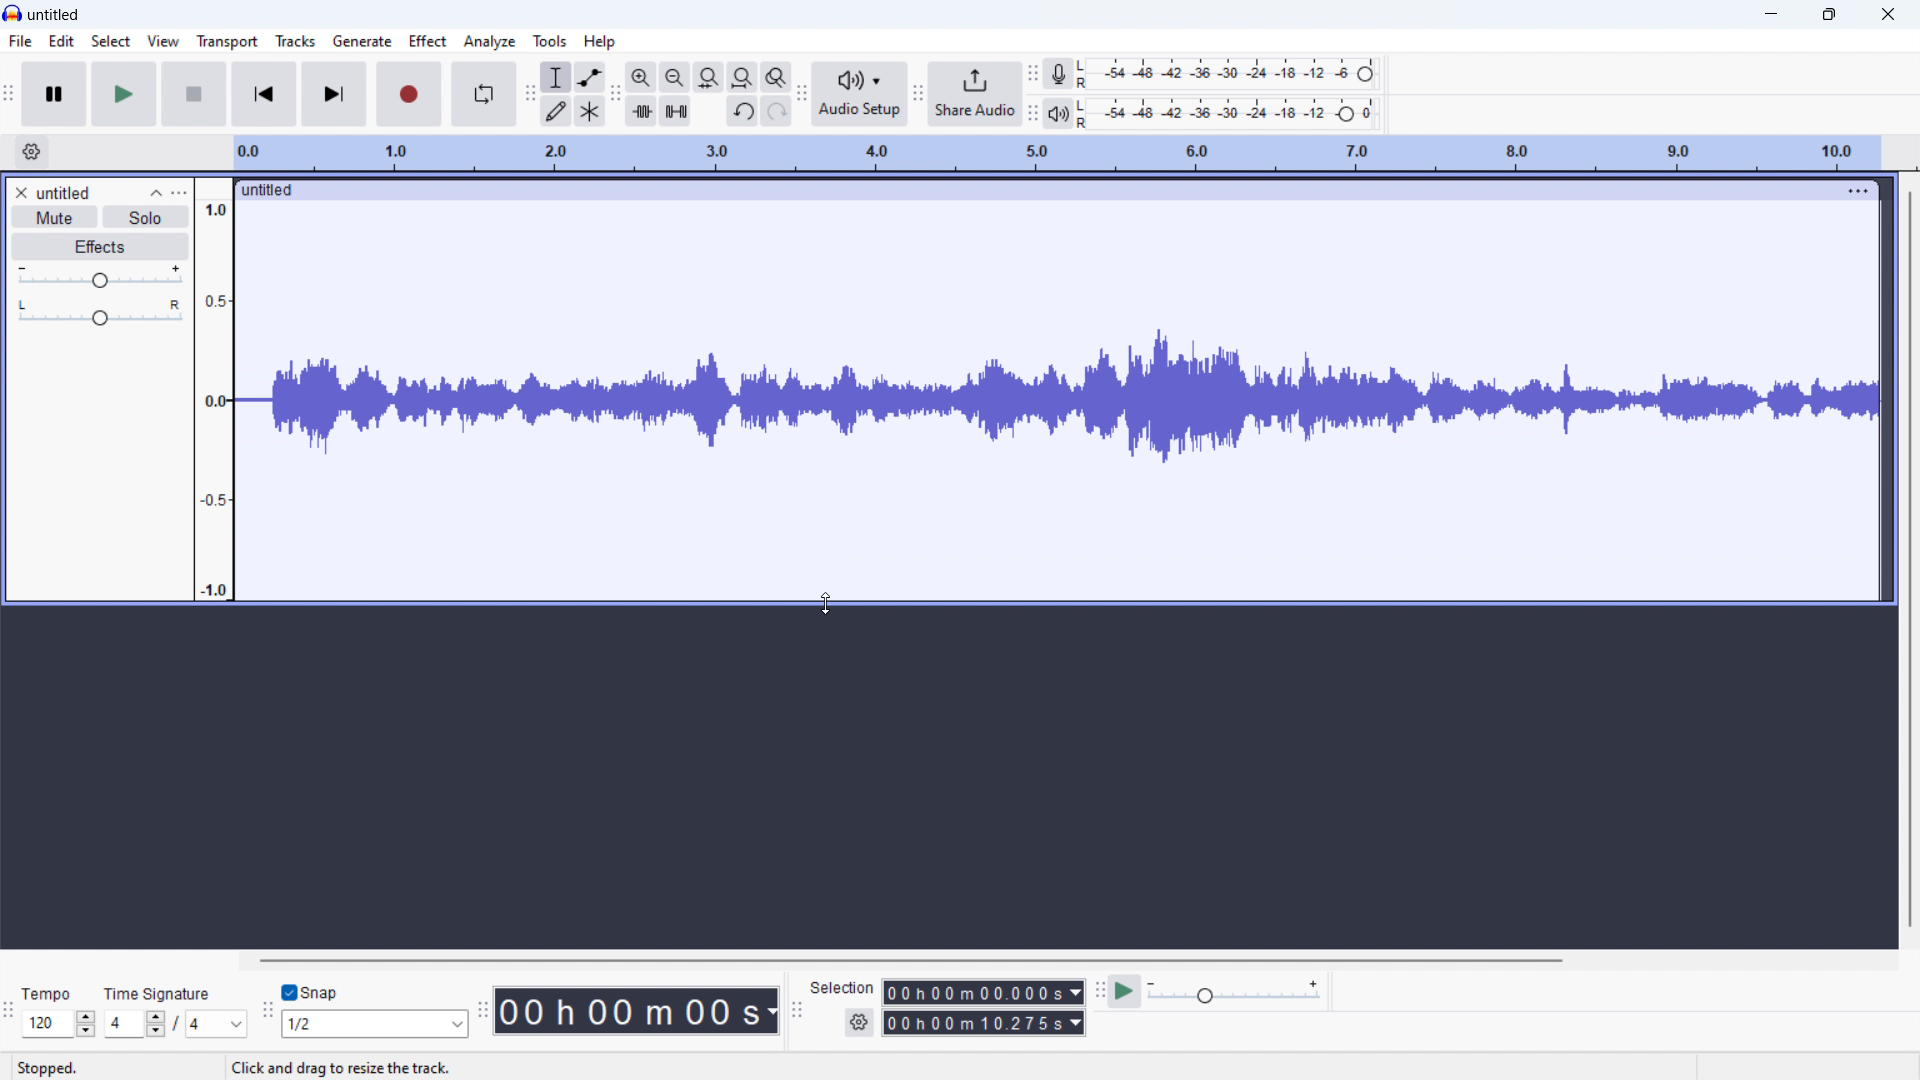  What do you see at coordinates (590, 76) in the screenshot?
I see `envelop tool` at bounding box center [590, 76].